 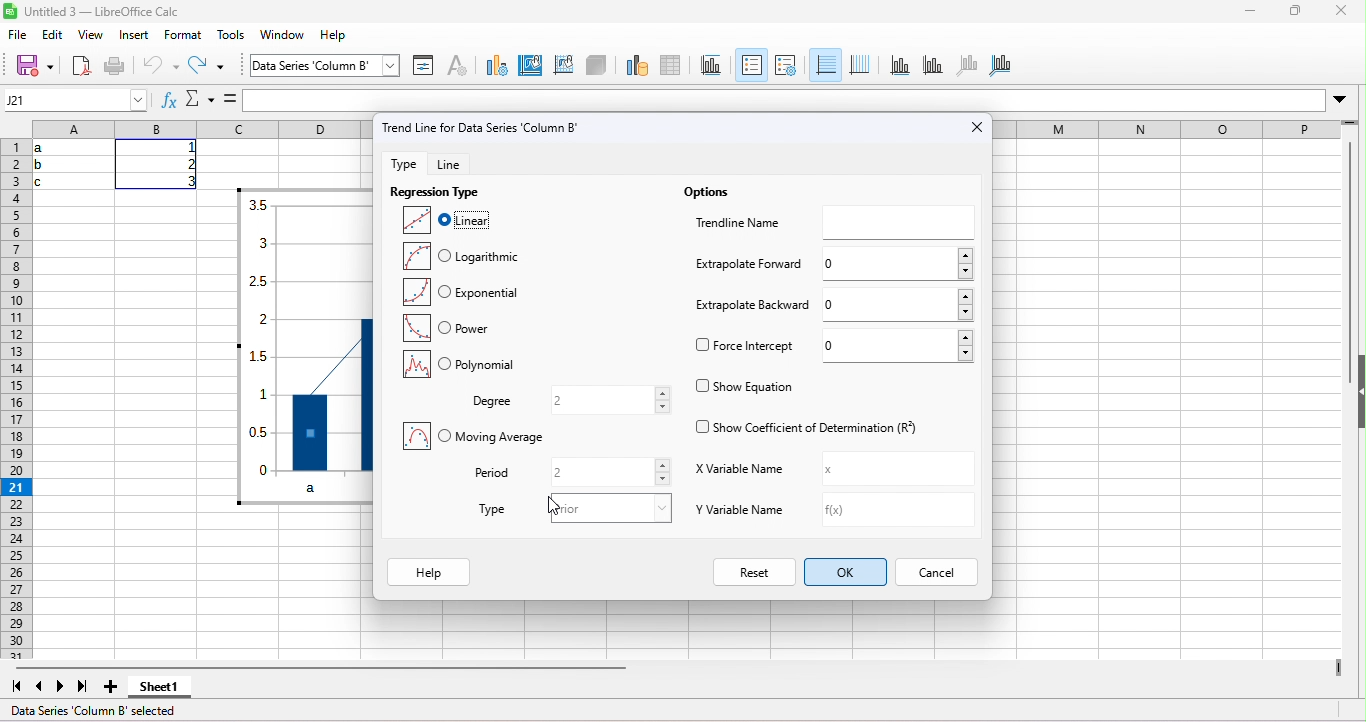 What do you see at coordinates (39, 687) in the screenshot?
I see `scroll to previous sheet` at bounding box center [39, 687].